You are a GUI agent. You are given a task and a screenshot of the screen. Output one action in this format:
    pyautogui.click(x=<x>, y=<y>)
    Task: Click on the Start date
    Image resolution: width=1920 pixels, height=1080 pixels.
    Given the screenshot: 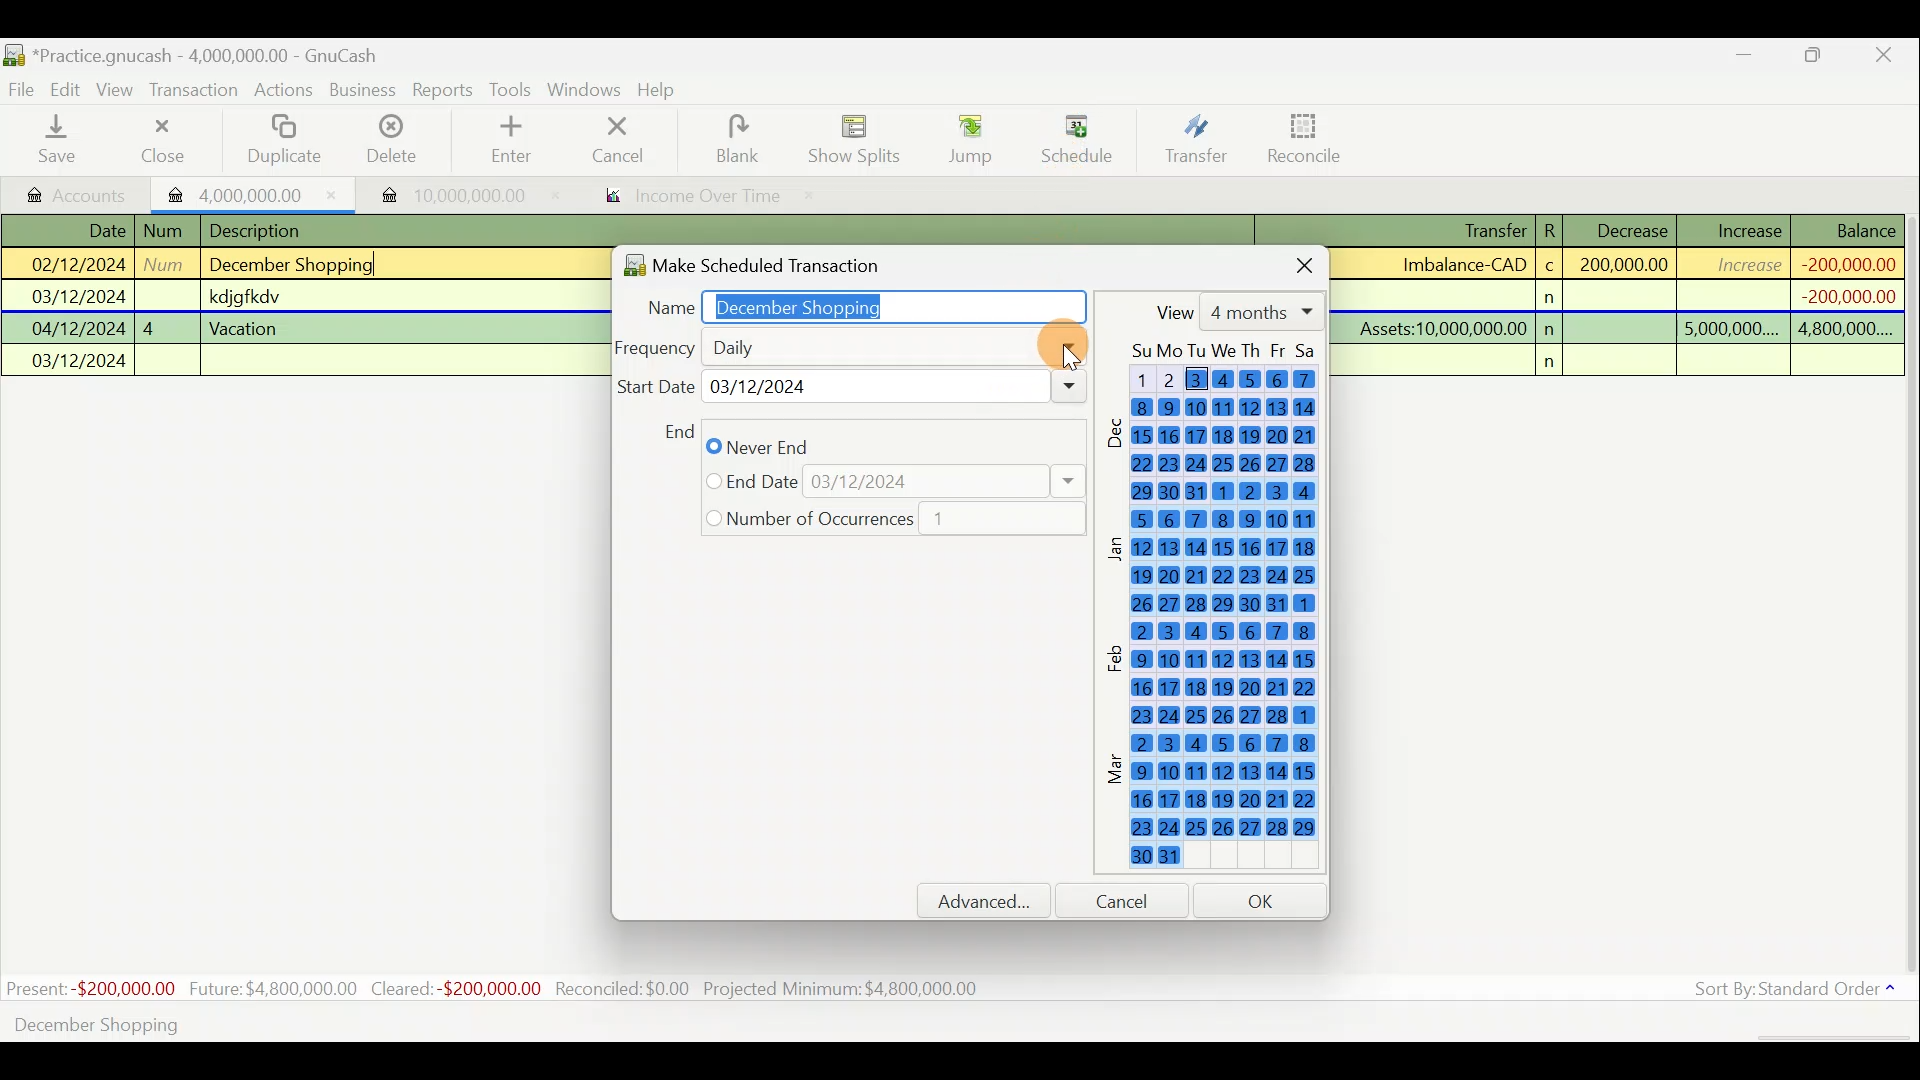 What is the action you would take?
    pyautogui.click(x=851, y=391)
    